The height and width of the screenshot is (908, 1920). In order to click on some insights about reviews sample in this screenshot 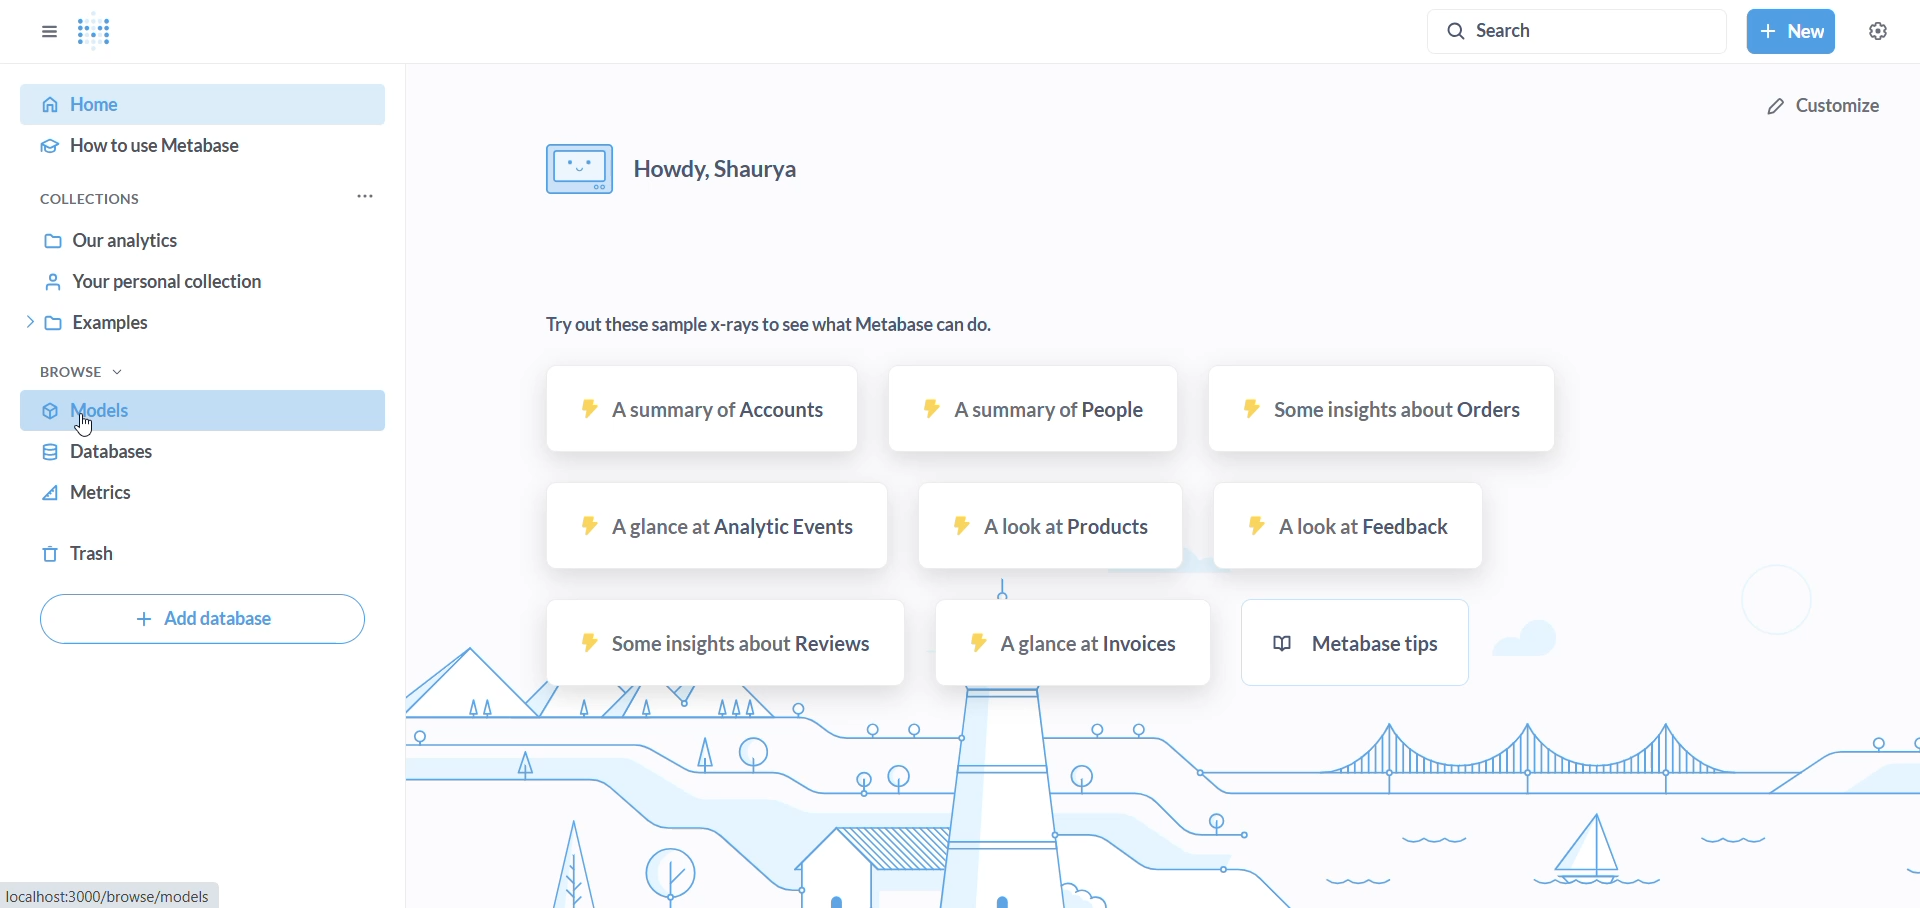, I will do `click(719, 645)`.